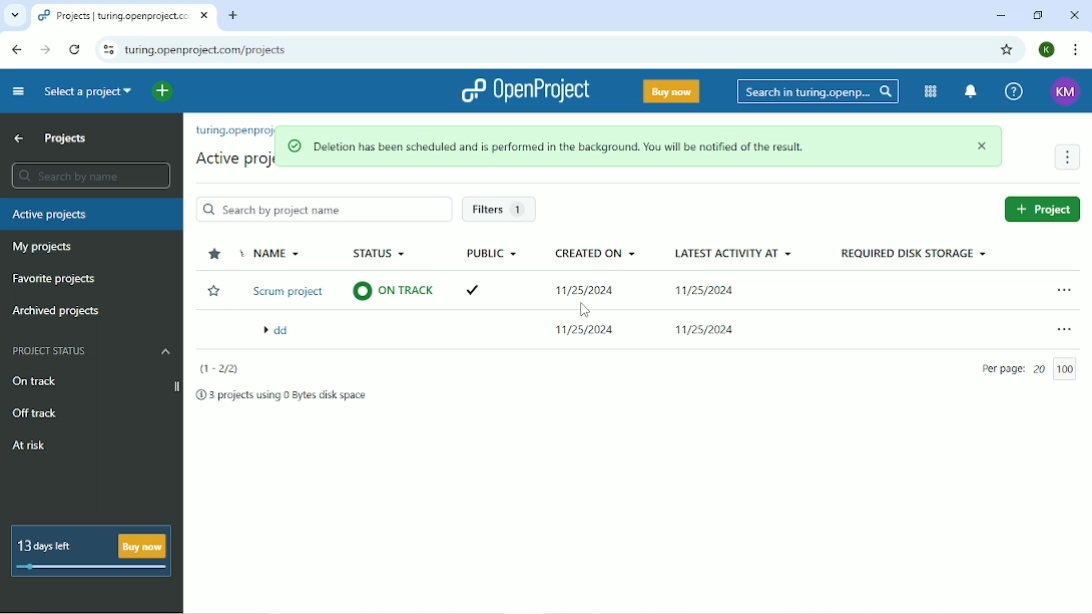 This screenshot has width=1092, height=614. I want to click on Open menu, so click(1068, 289).